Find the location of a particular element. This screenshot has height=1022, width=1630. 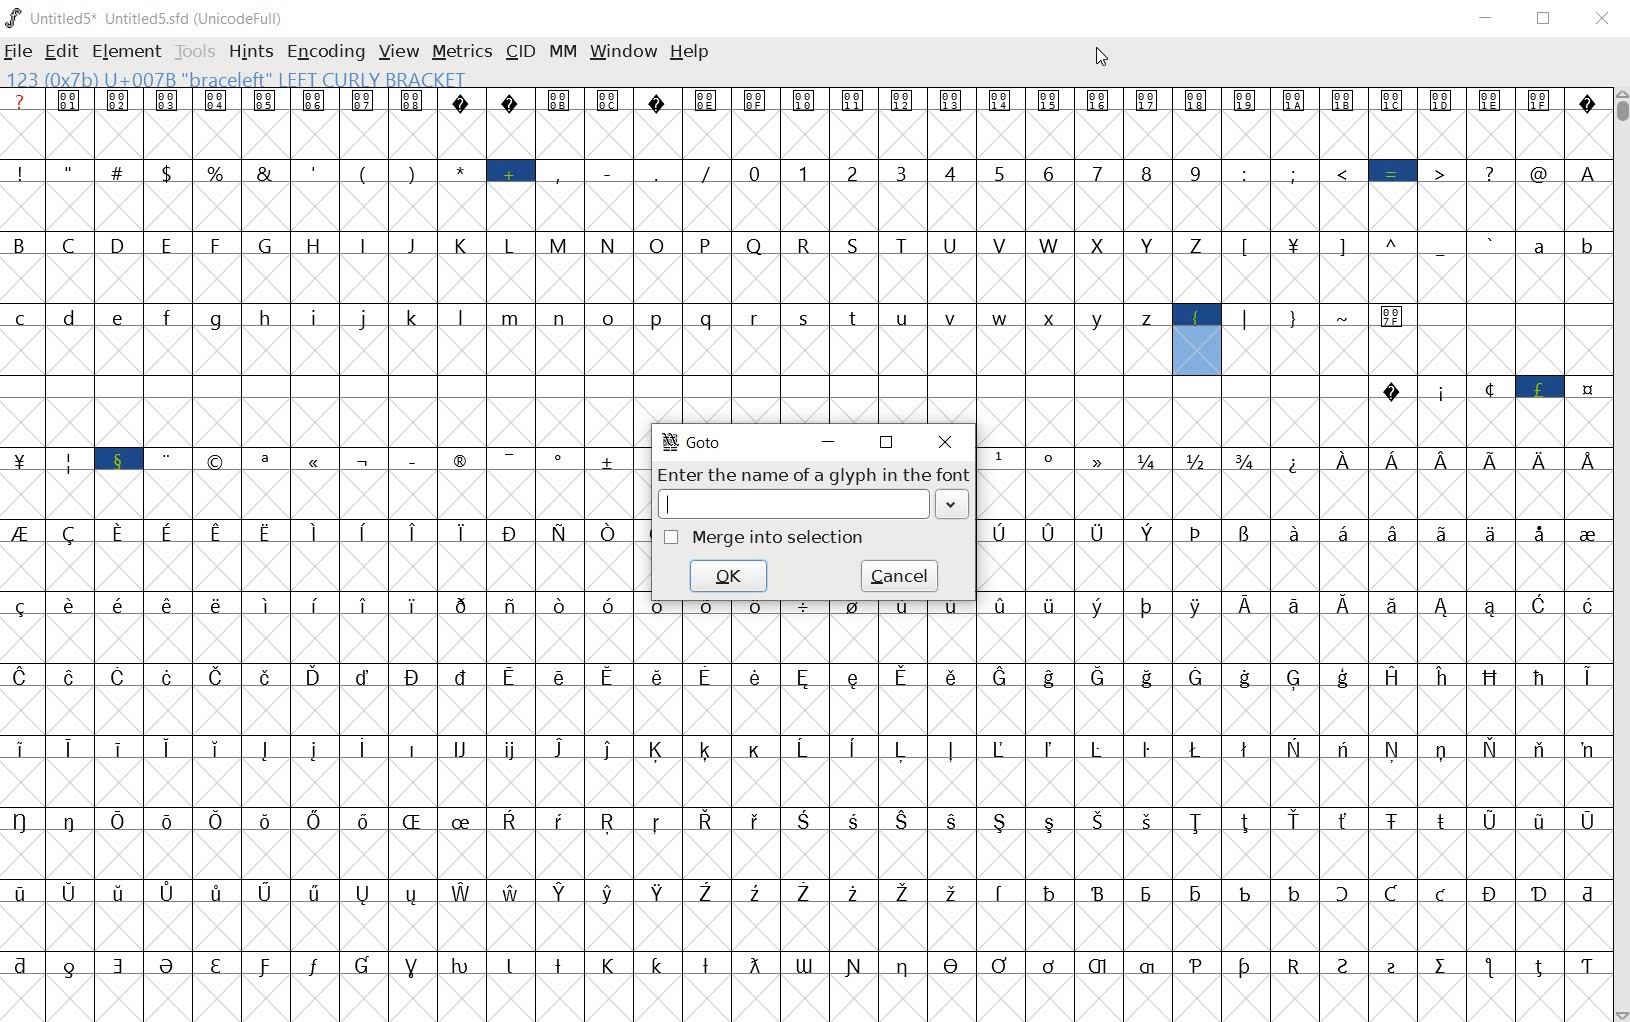

CLOSE is located at coordinates (1599, 18).